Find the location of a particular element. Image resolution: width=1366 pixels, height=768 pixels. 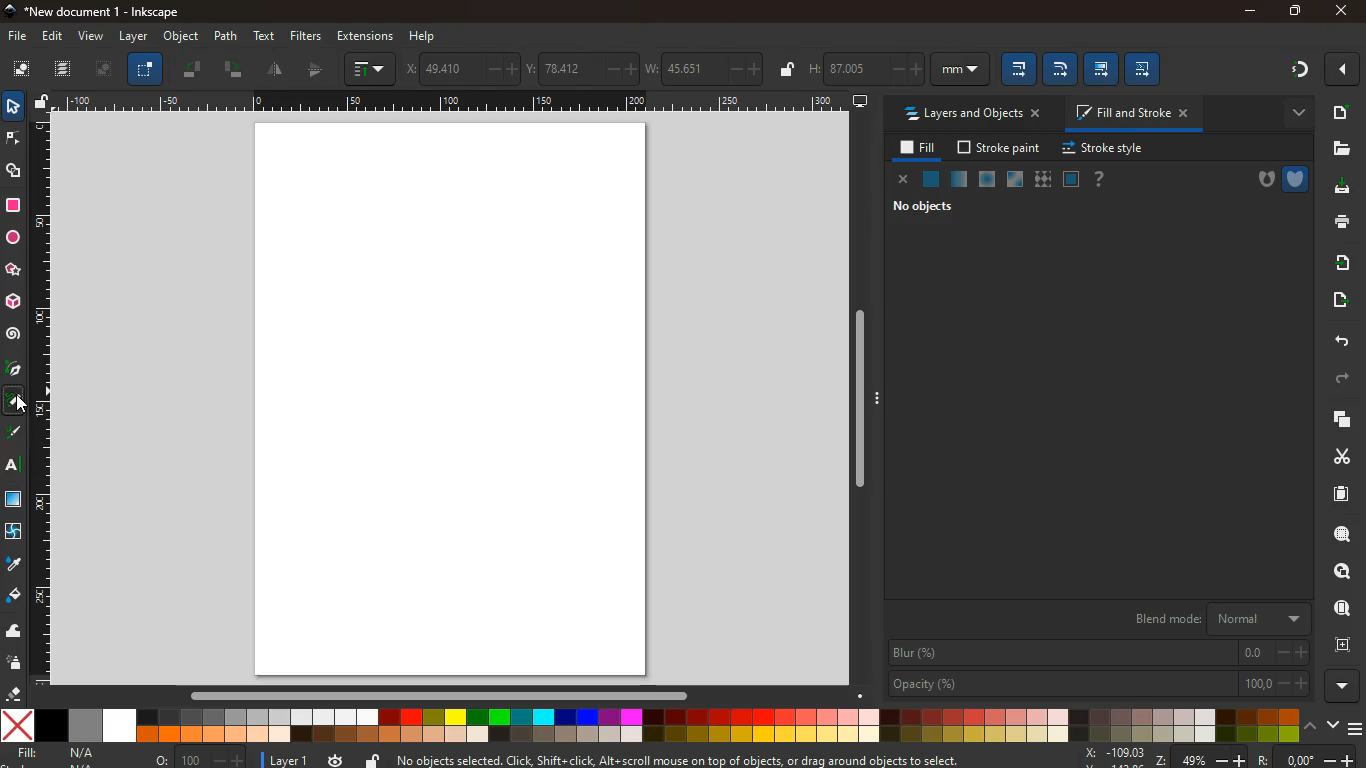

maximize is located at coordinates (1296, 13).